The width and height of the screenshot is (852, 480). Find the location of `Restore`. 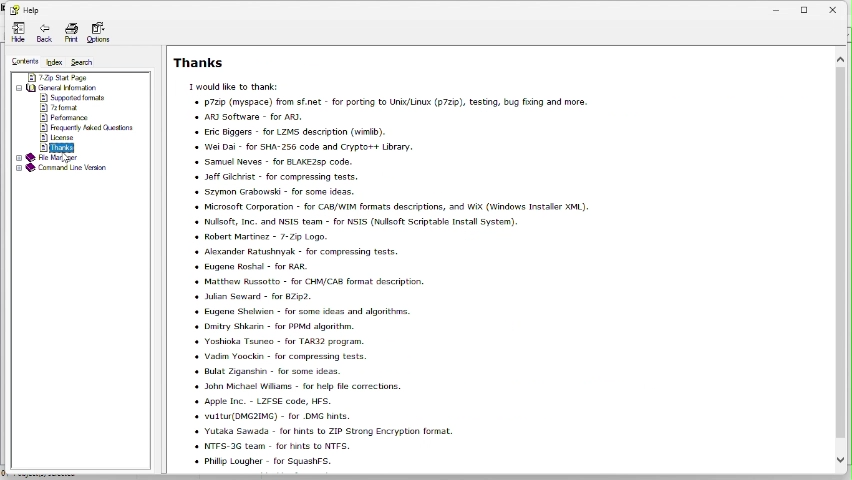

Restore is located at coordinates (807, 7).